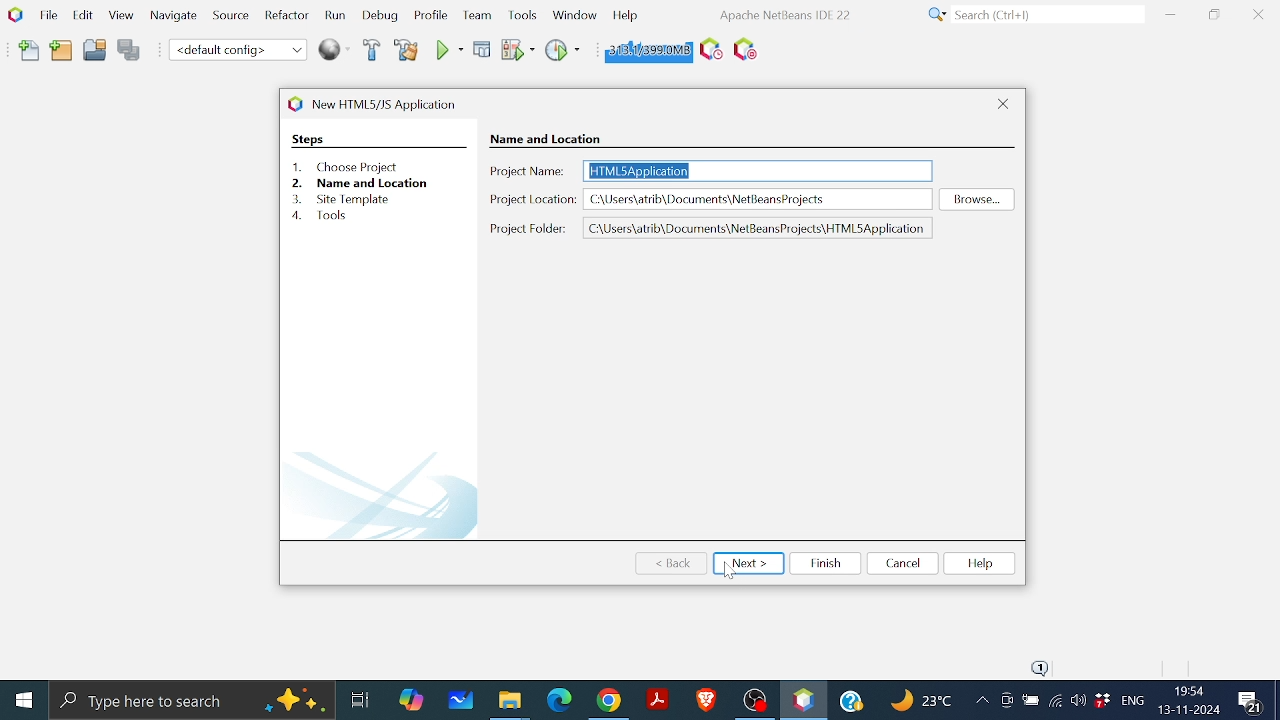  What do you see at coordinates (758, 171) in the screenshot?
I see `Project name` at bounding box center [758, 171].